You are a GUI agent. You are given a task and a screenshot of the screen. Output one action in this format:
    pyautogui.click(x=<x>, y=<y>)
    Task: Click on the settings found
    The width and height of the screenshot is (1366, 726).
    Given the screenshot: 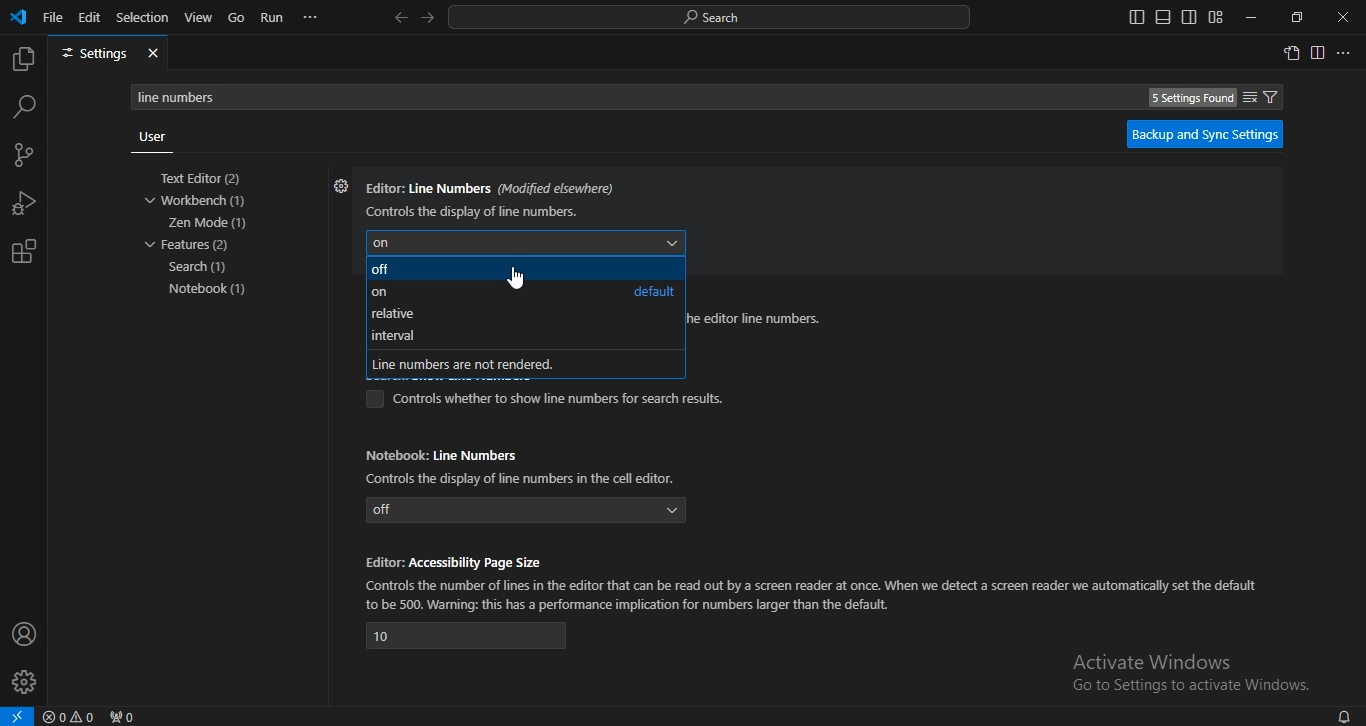 What is the action you would take?
    pyautogui.click(x=1192, y=98)
    